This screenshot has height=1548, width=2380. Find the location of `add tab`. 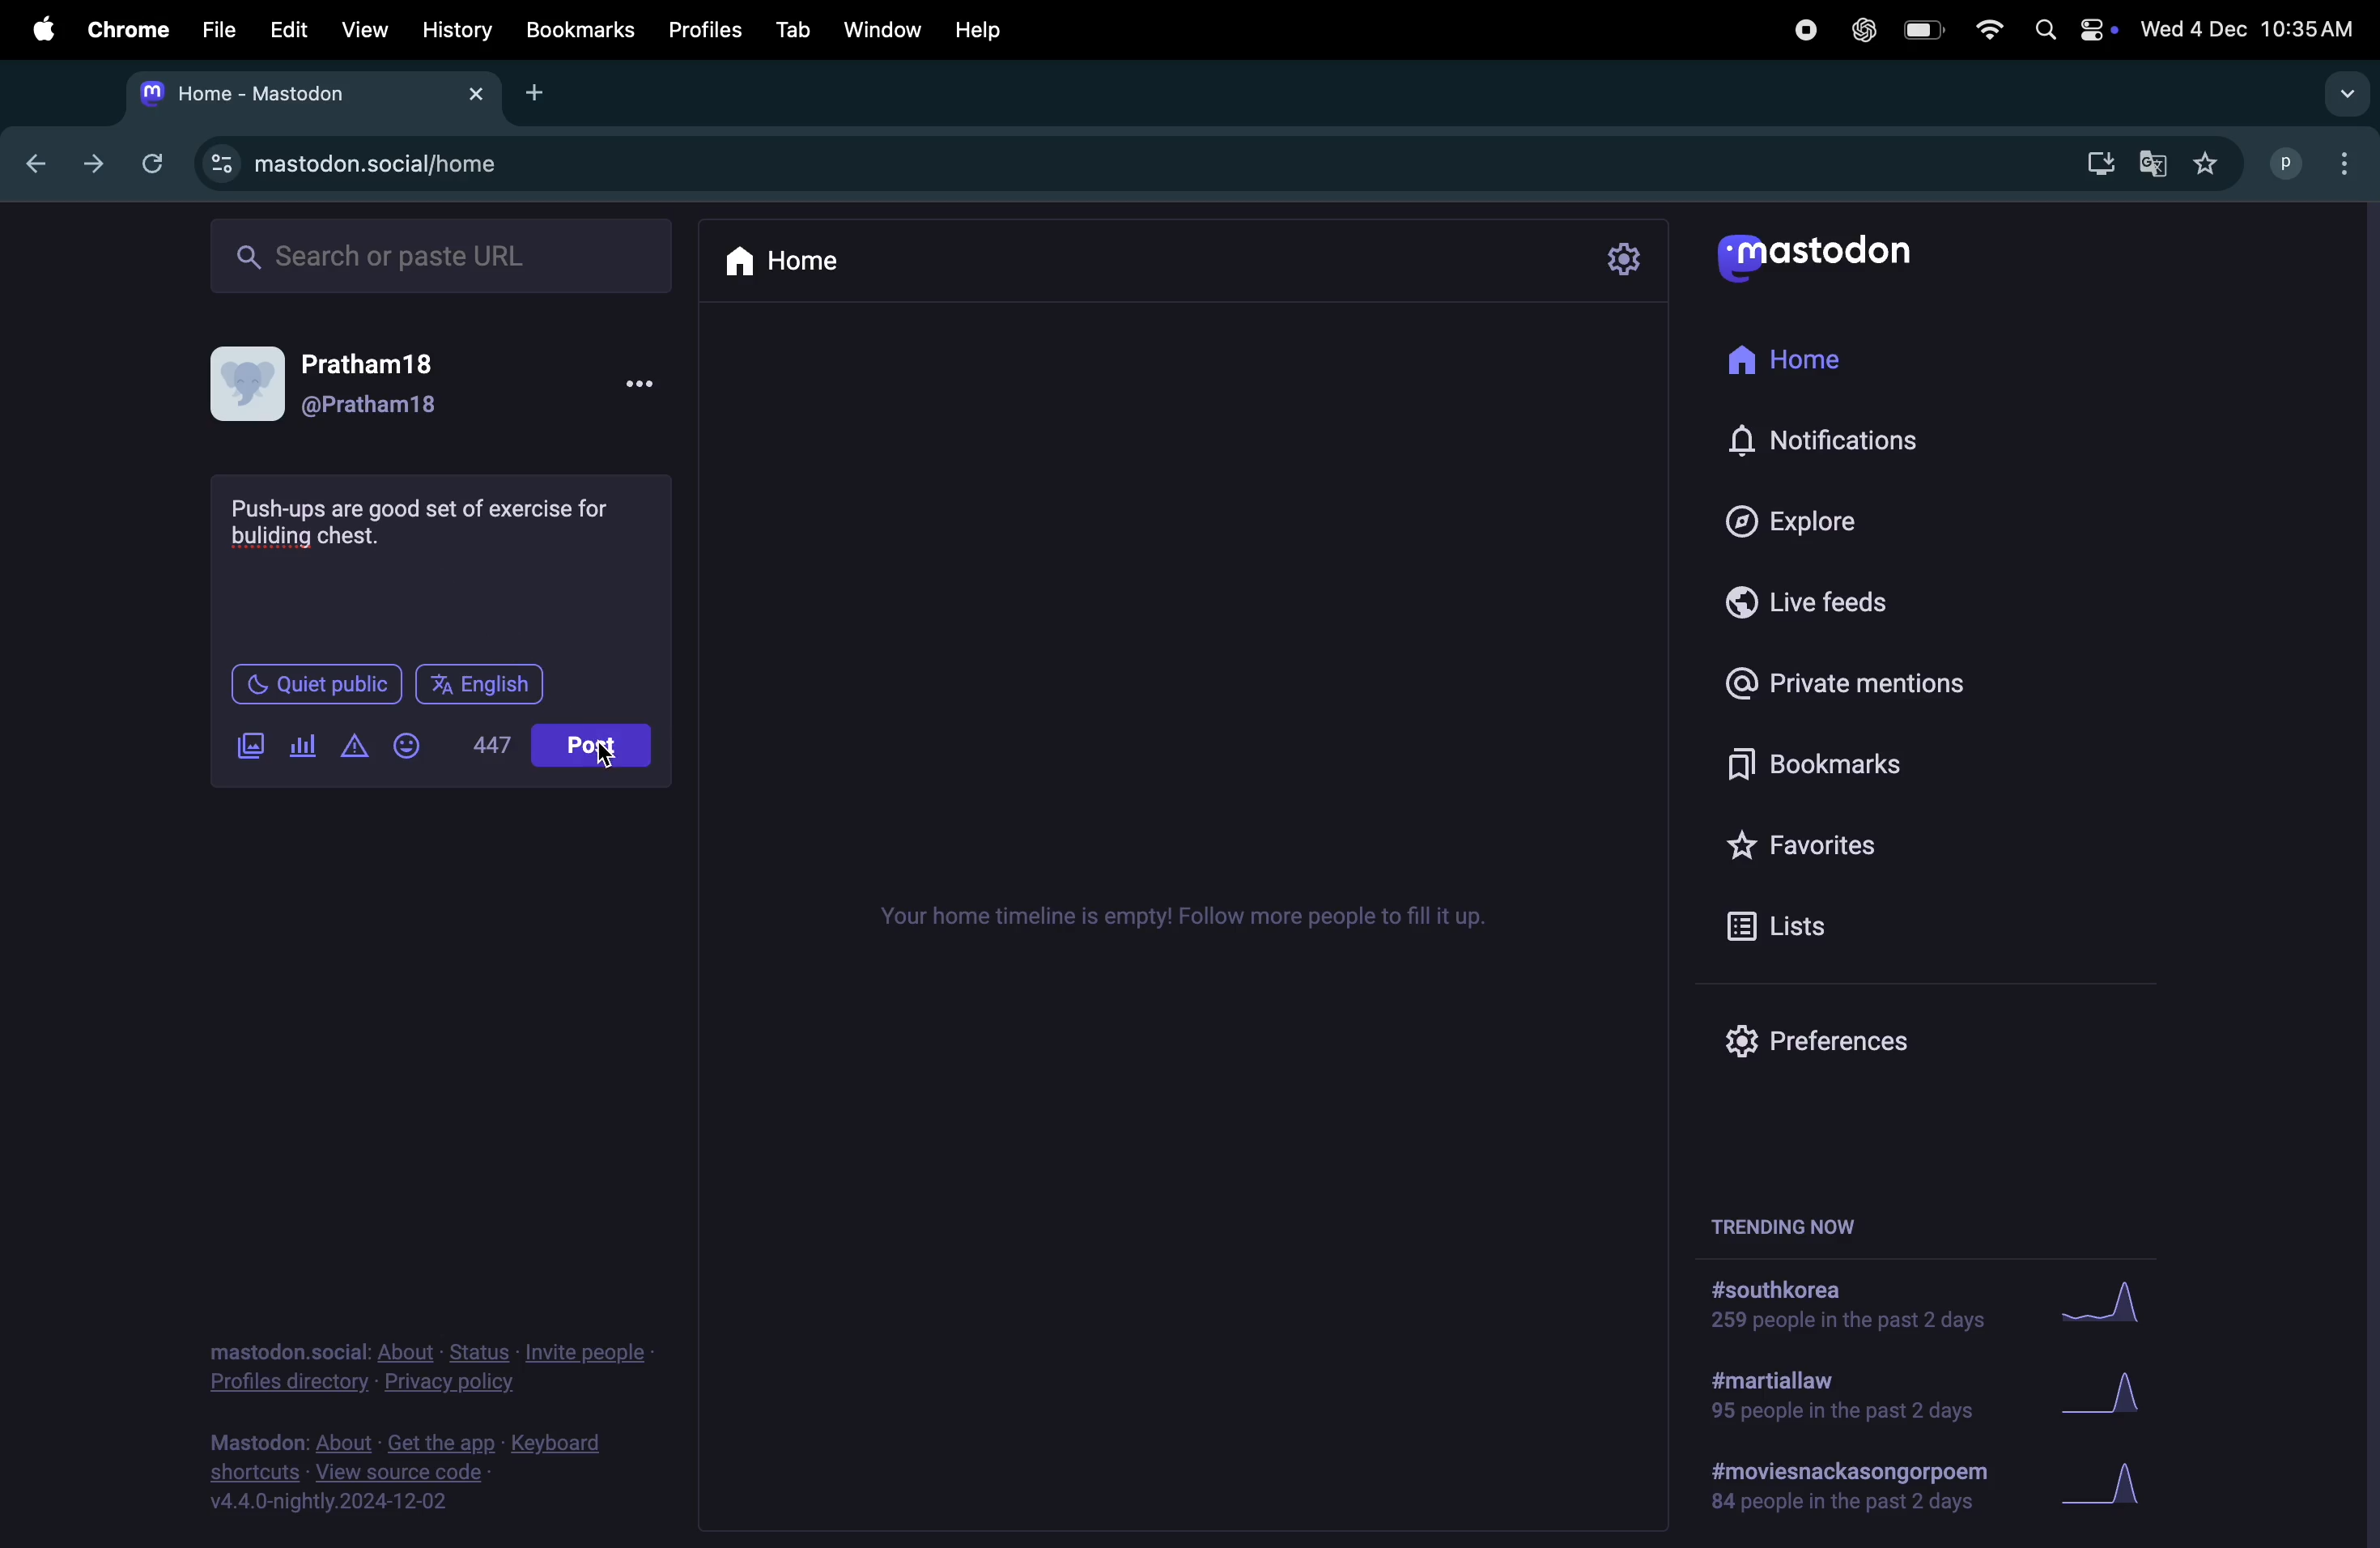

add tab is located at coordinates (537, 91).